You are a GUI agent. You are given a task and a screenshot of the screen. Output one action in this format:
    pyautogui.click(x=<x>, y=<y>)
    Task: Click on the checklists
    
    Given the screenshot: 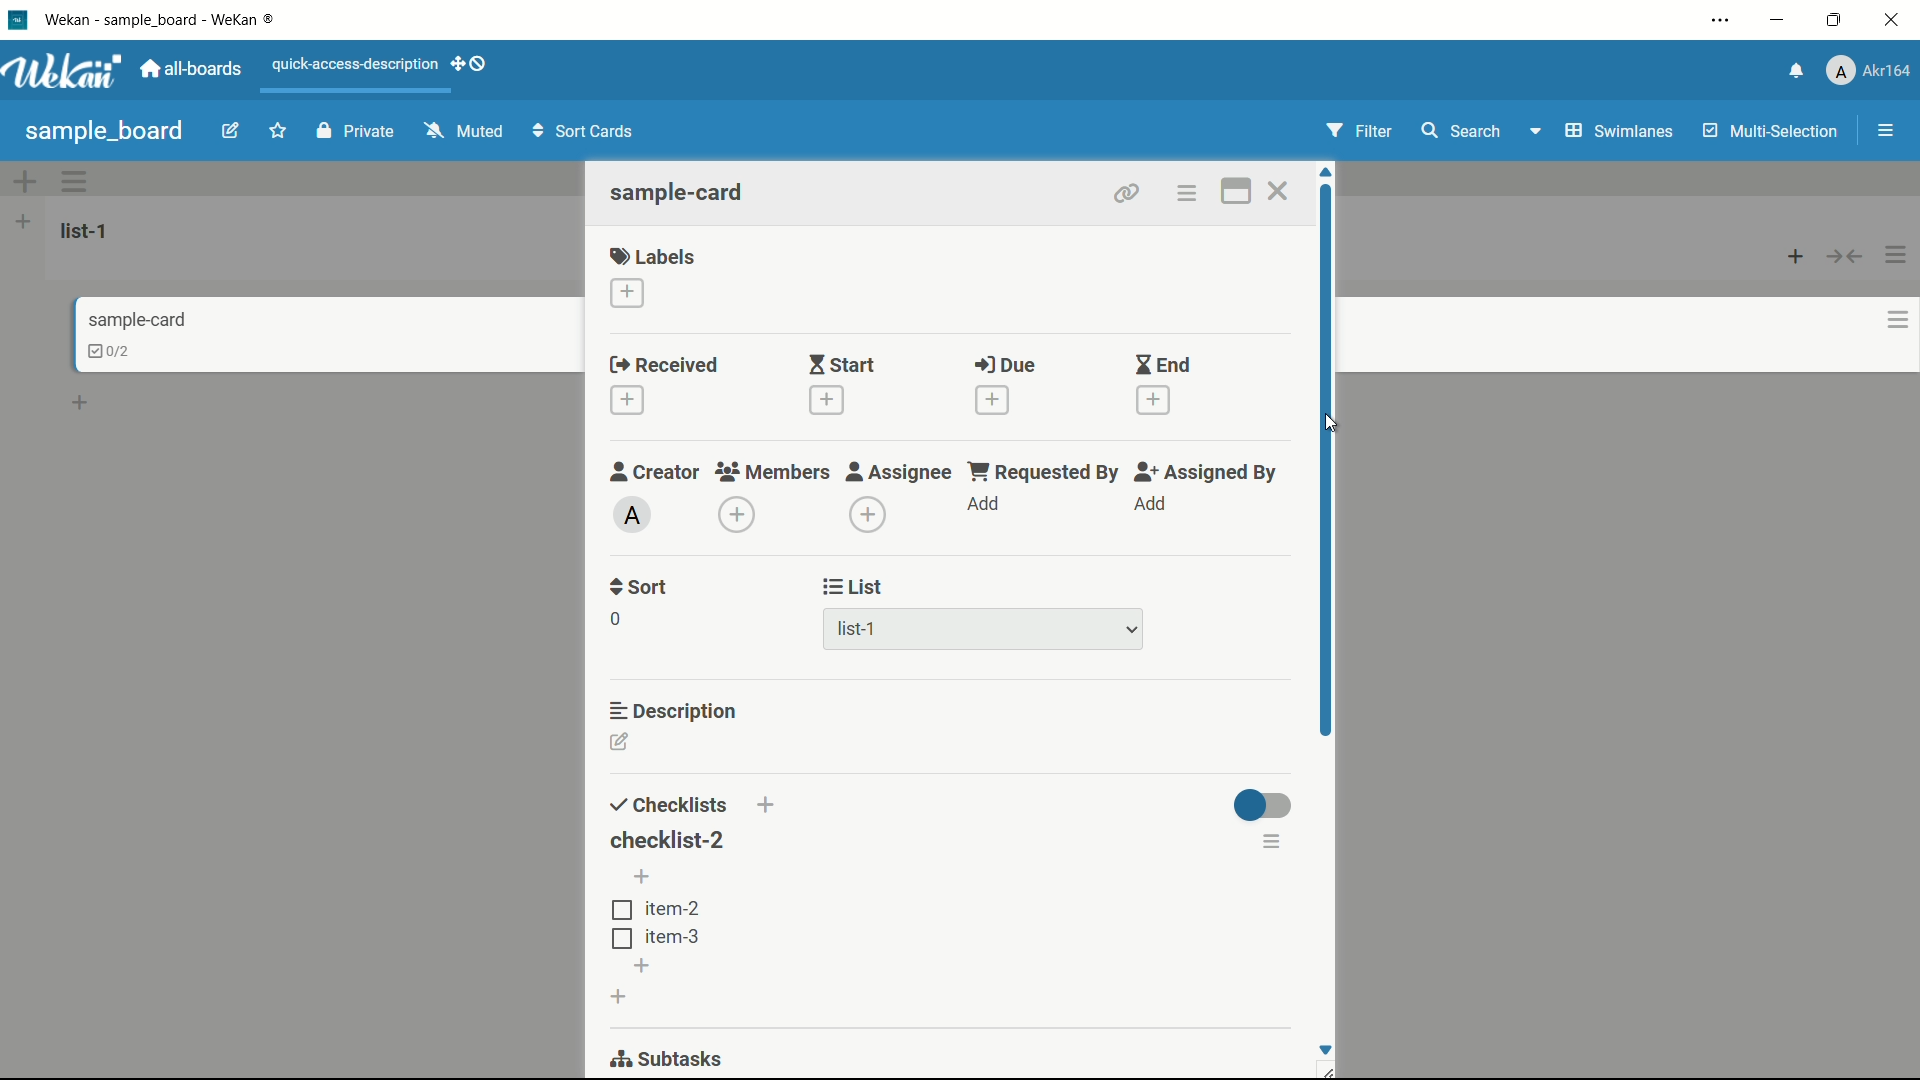 What is the action you would take?
    pyautogui.click(x=667, y=807)
    